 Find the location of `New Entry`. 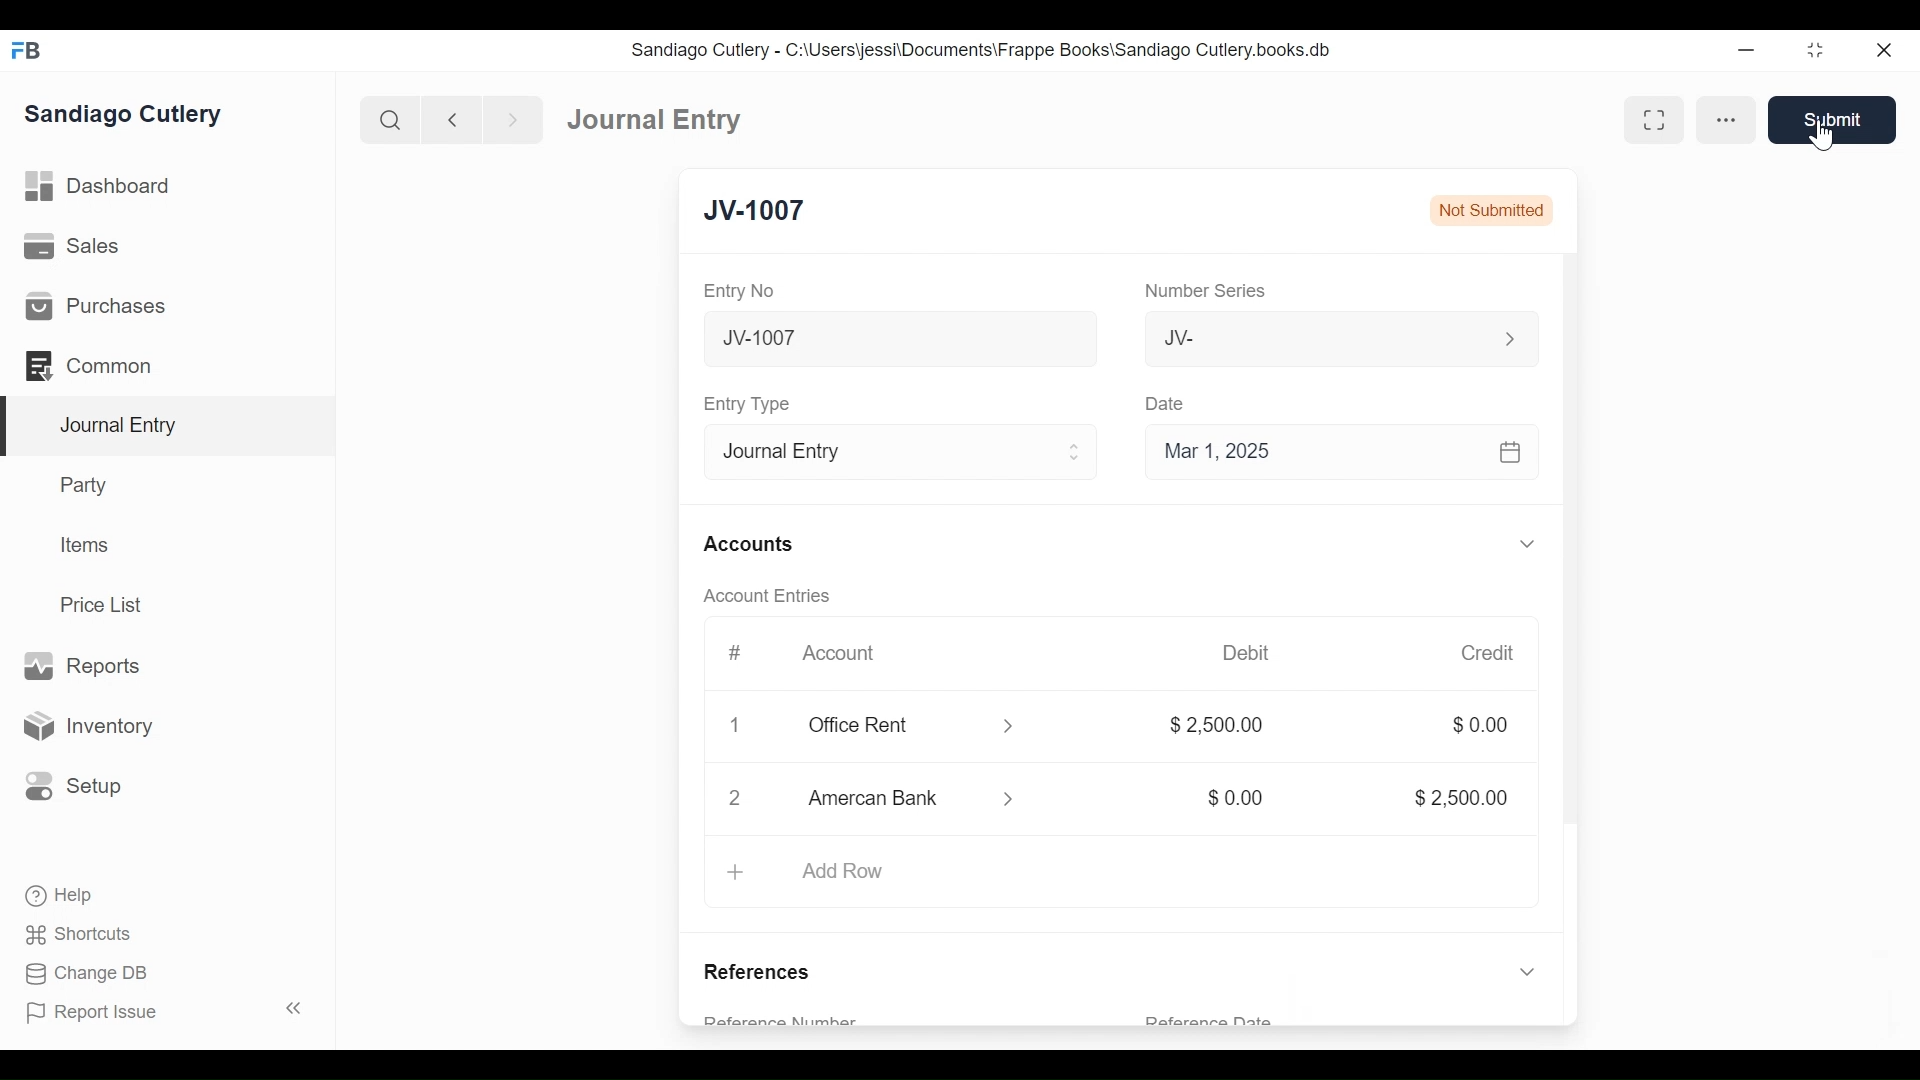

New Entry is located at coordinates (772, 212).